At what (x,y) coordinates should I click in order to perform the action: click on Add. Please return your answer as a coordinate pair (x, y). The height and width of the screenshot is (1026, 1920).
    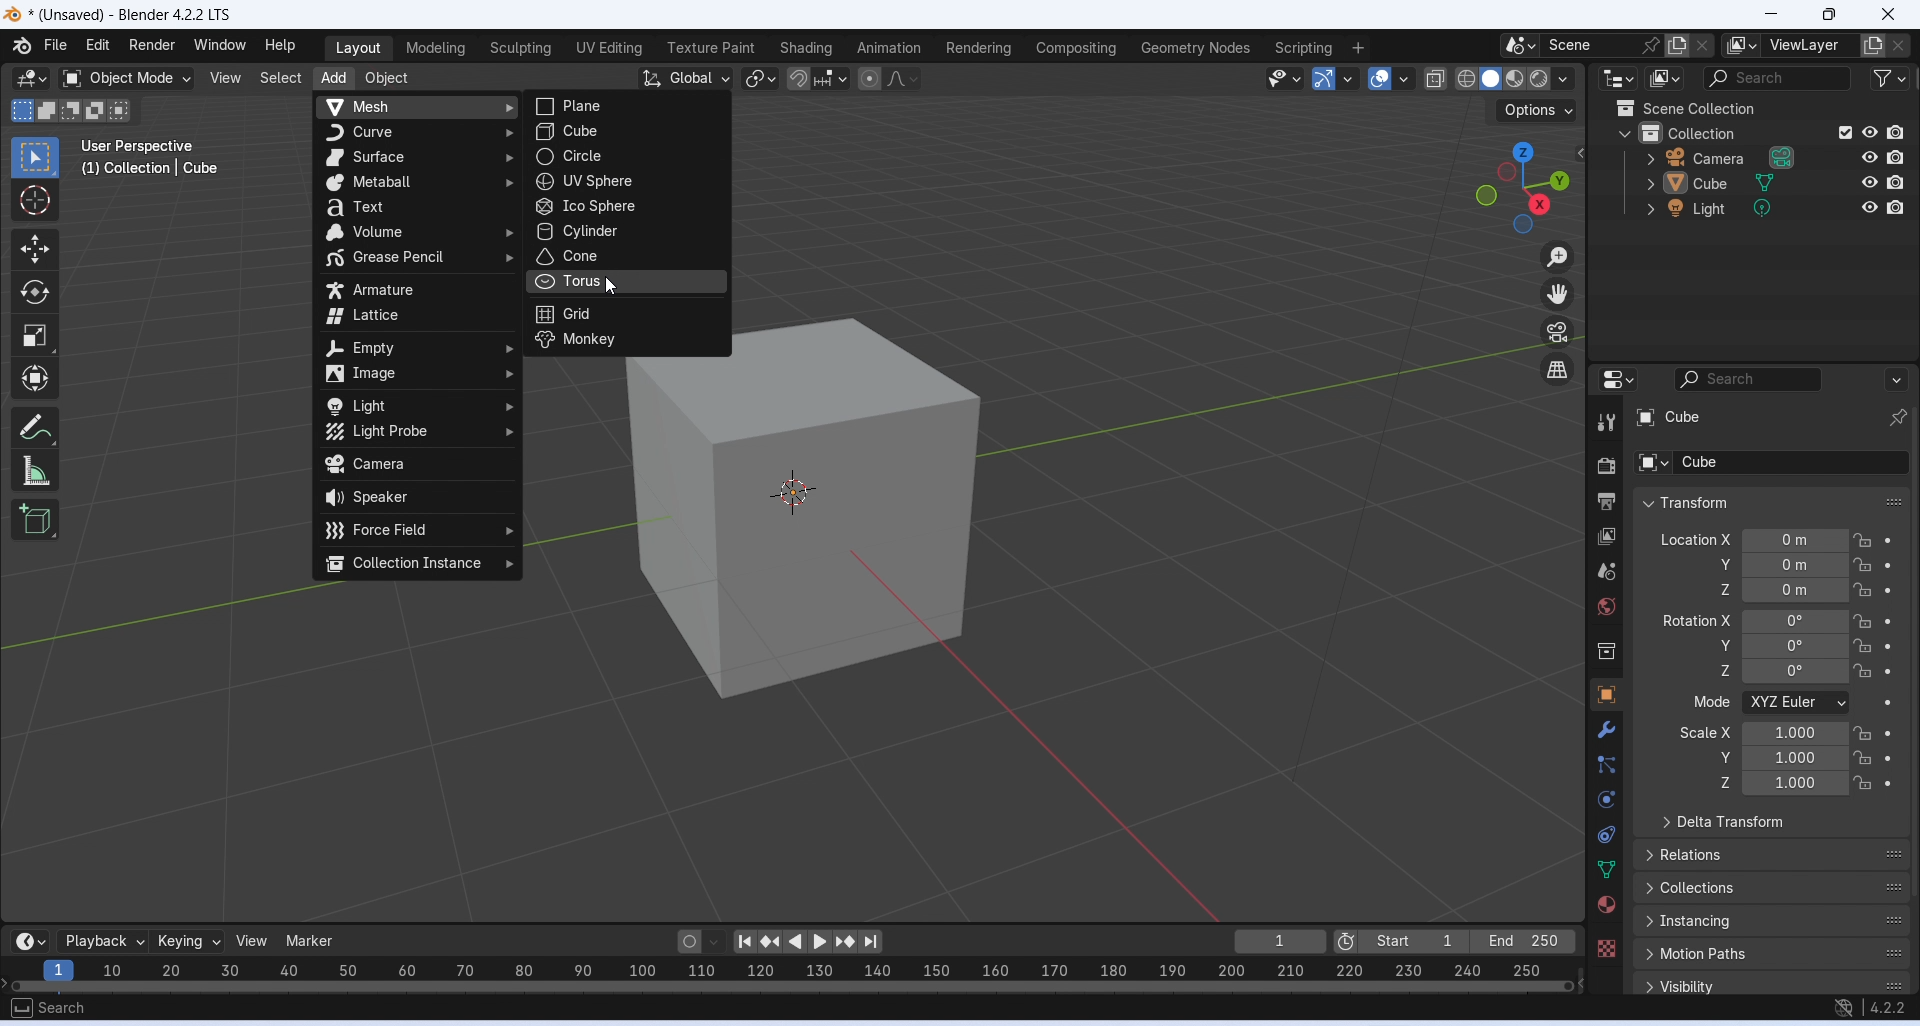
    Looking at the image, I should click on (332, 78).